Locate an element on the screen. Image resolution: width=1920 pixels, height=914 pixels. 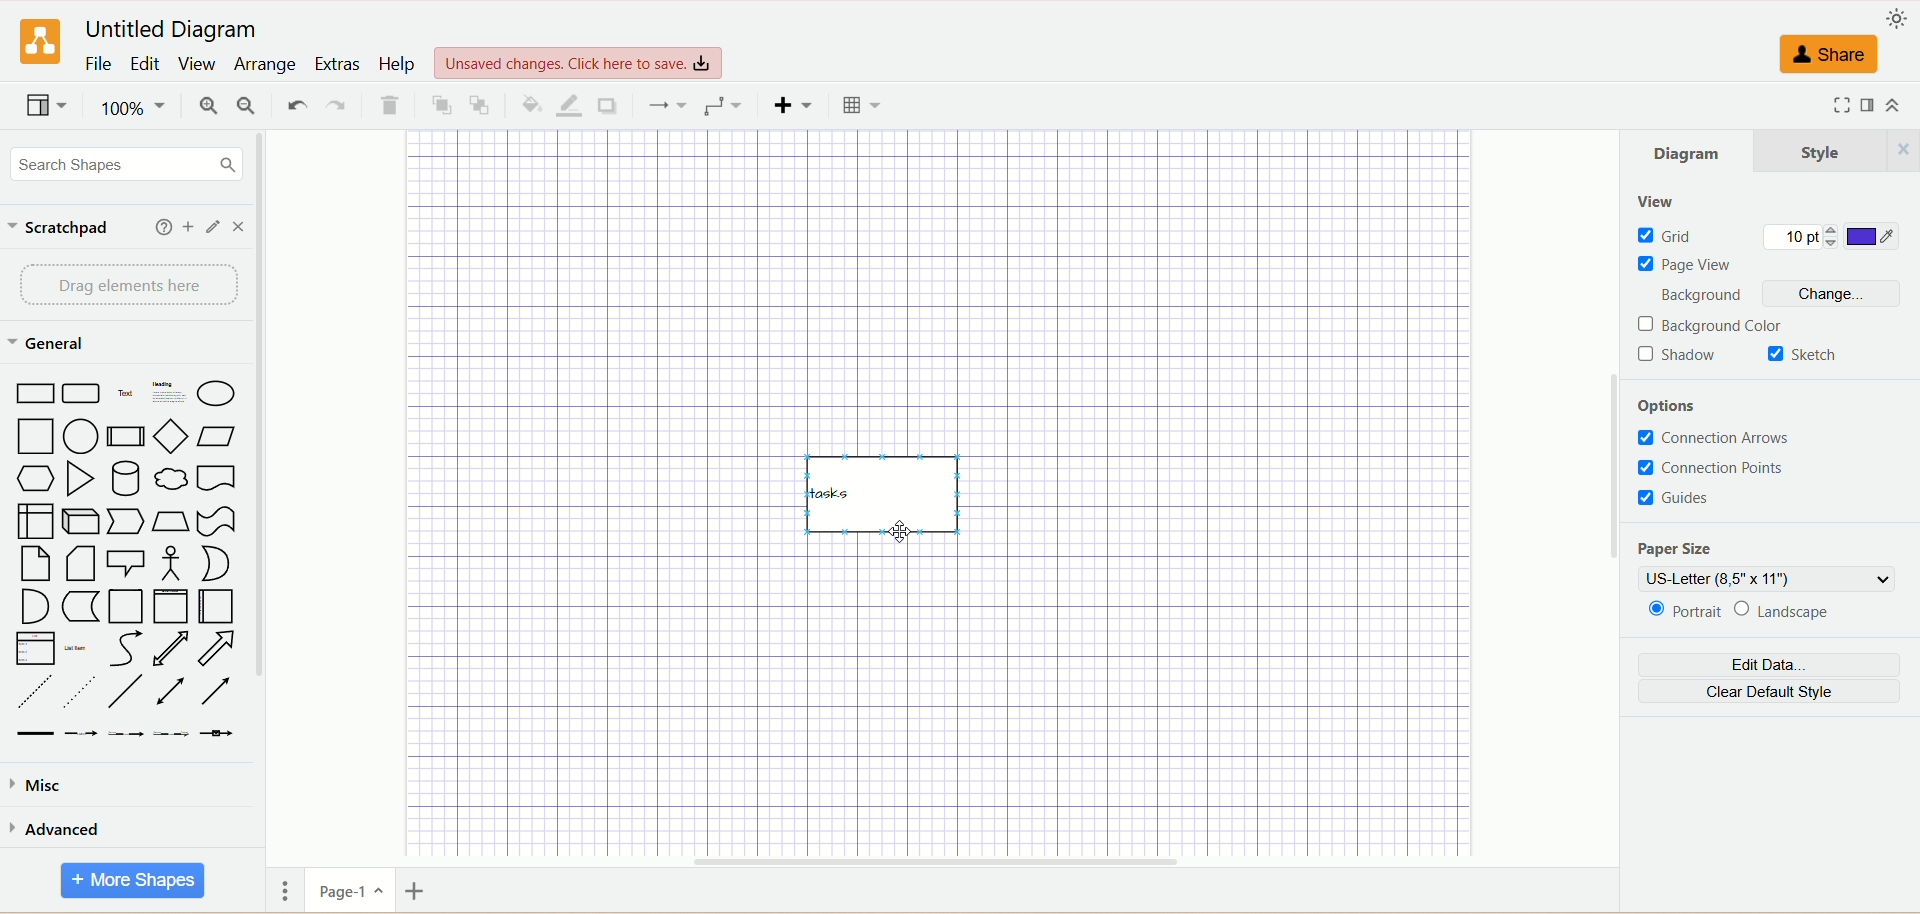
Semicricle is located at coordinates (35, 607).